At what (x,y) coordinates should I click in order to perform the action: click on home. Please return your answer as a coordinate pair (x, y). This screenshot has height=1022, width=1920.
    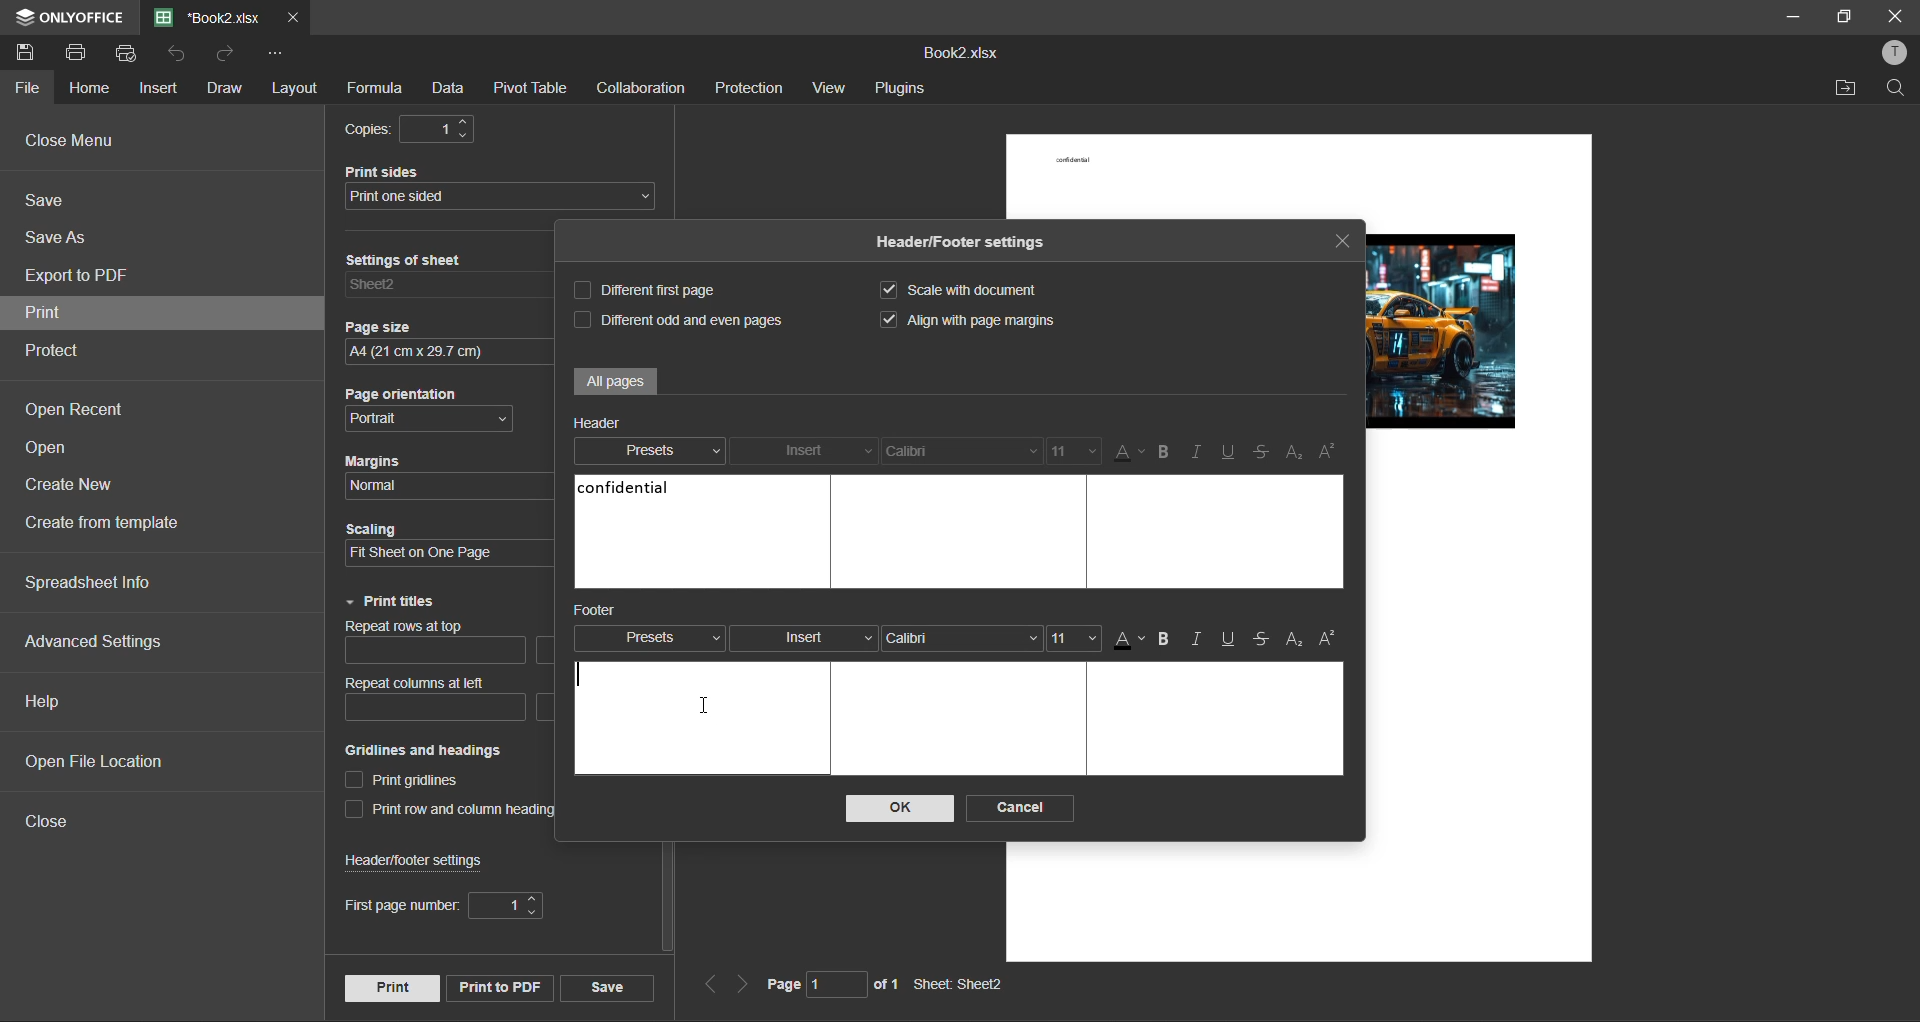
    Looking at the image, I should click on (88, 88).